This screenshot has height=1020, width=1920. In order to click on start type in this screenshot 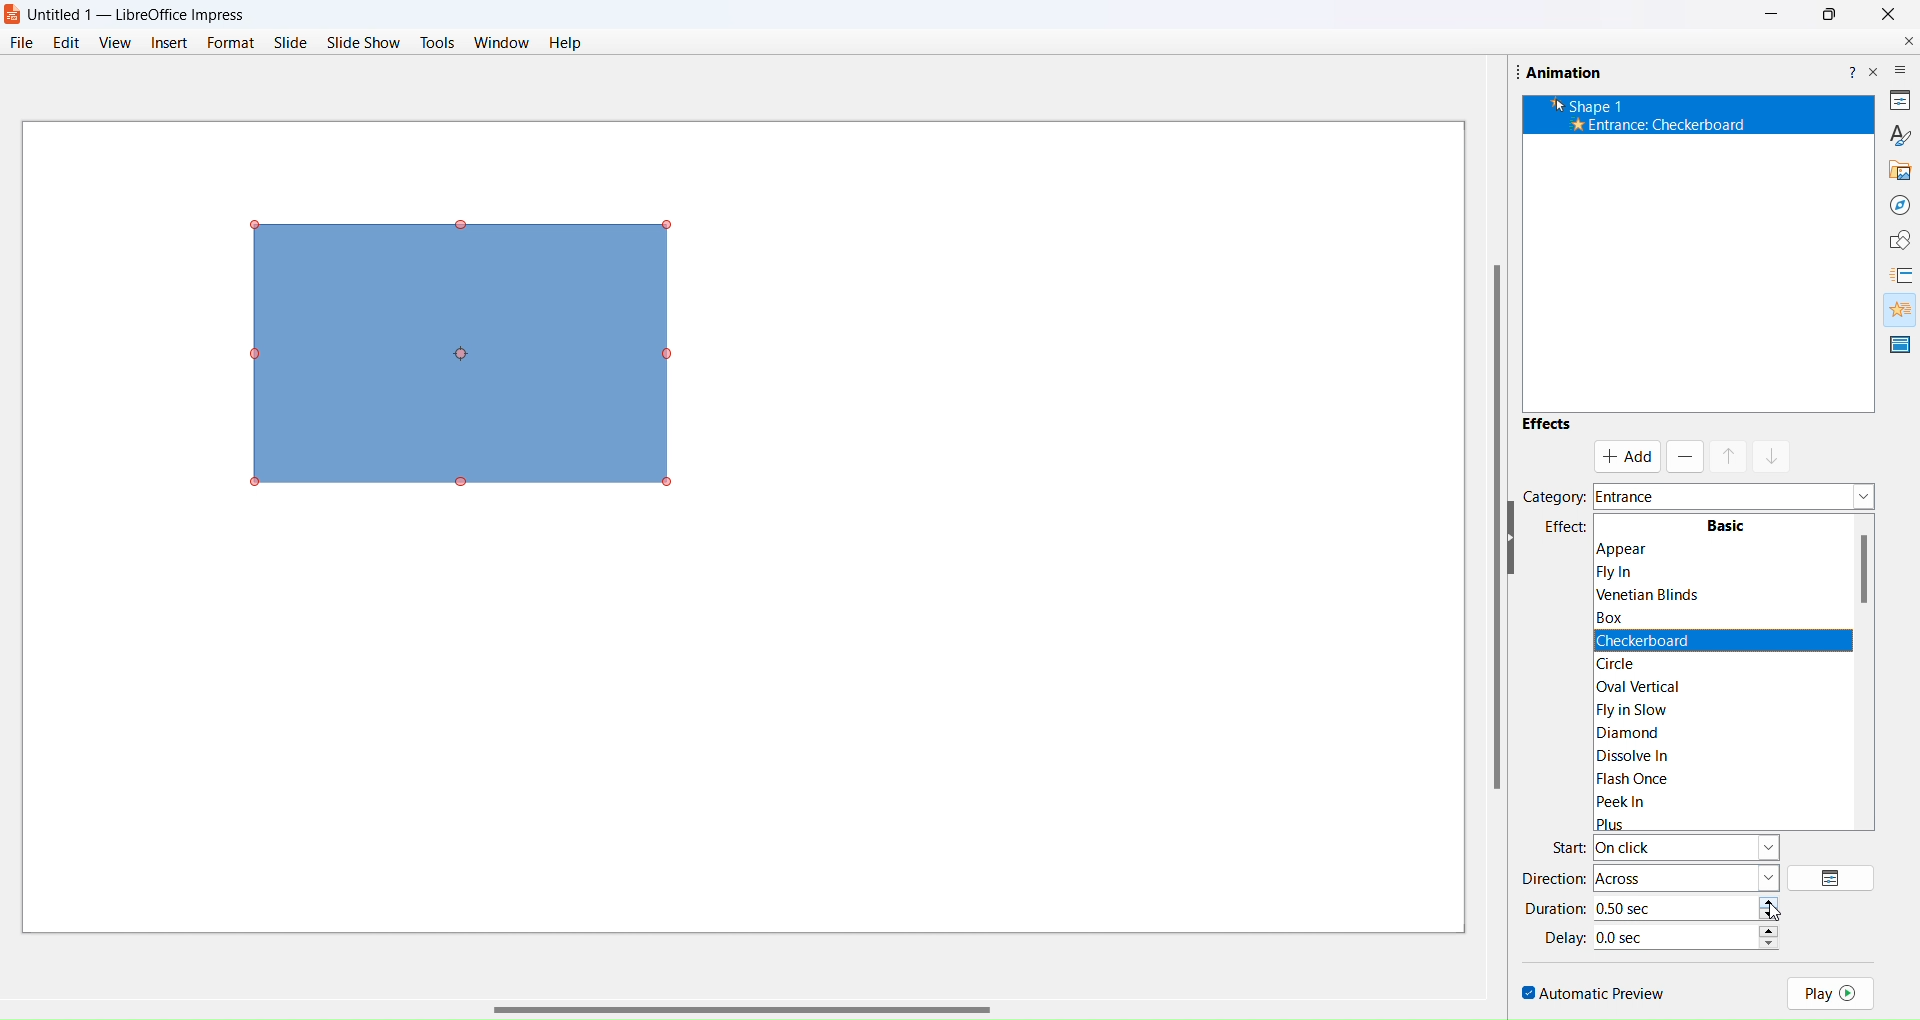, I will do `click(1691, 847)`.